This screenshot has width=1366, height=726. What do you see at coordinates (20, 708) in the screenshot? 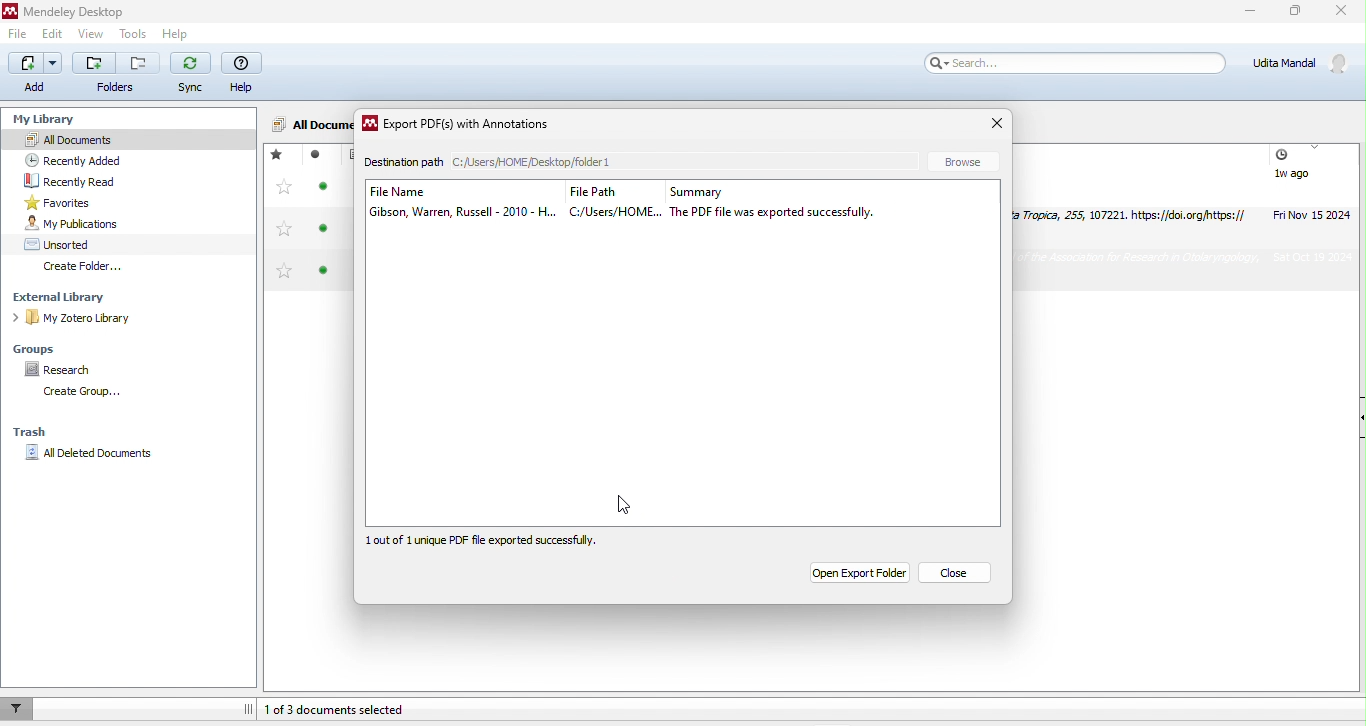
I see `filter` at bounding box center [20, 708].